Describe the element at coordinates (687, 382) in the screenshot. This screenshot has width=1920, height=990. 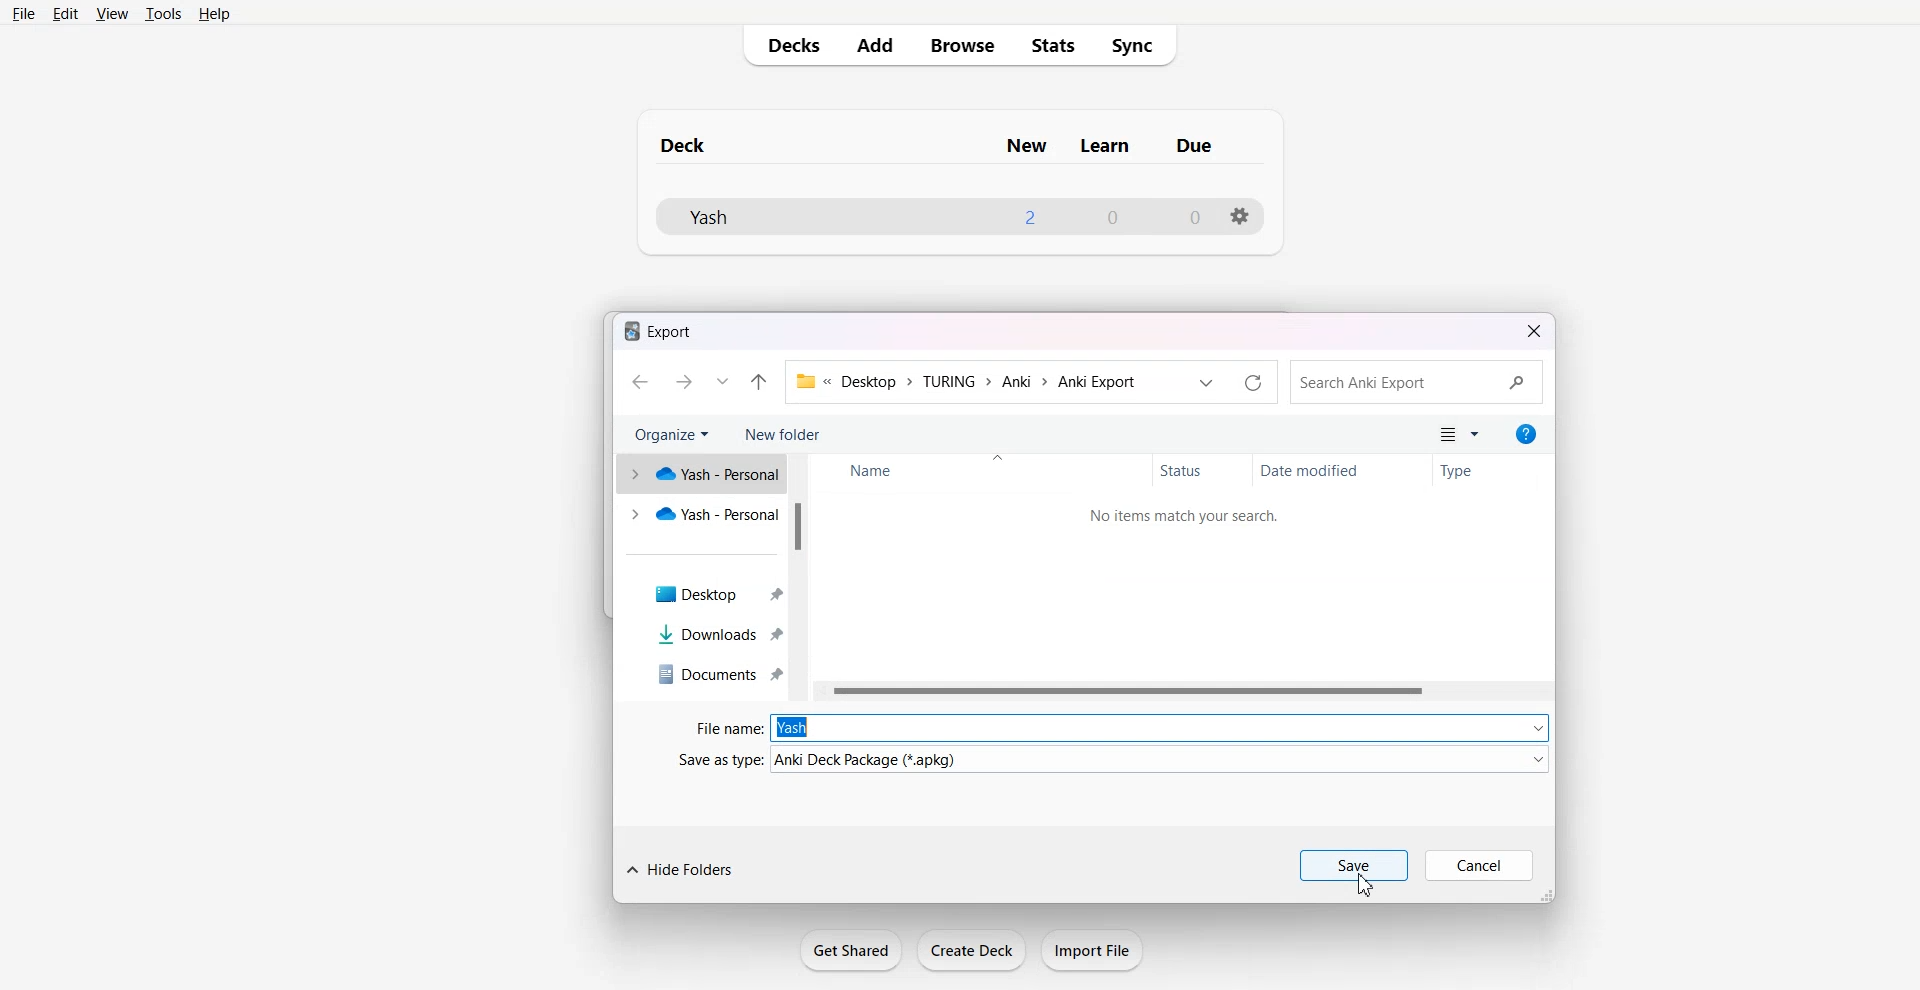
I see `Go Forward` at that location.